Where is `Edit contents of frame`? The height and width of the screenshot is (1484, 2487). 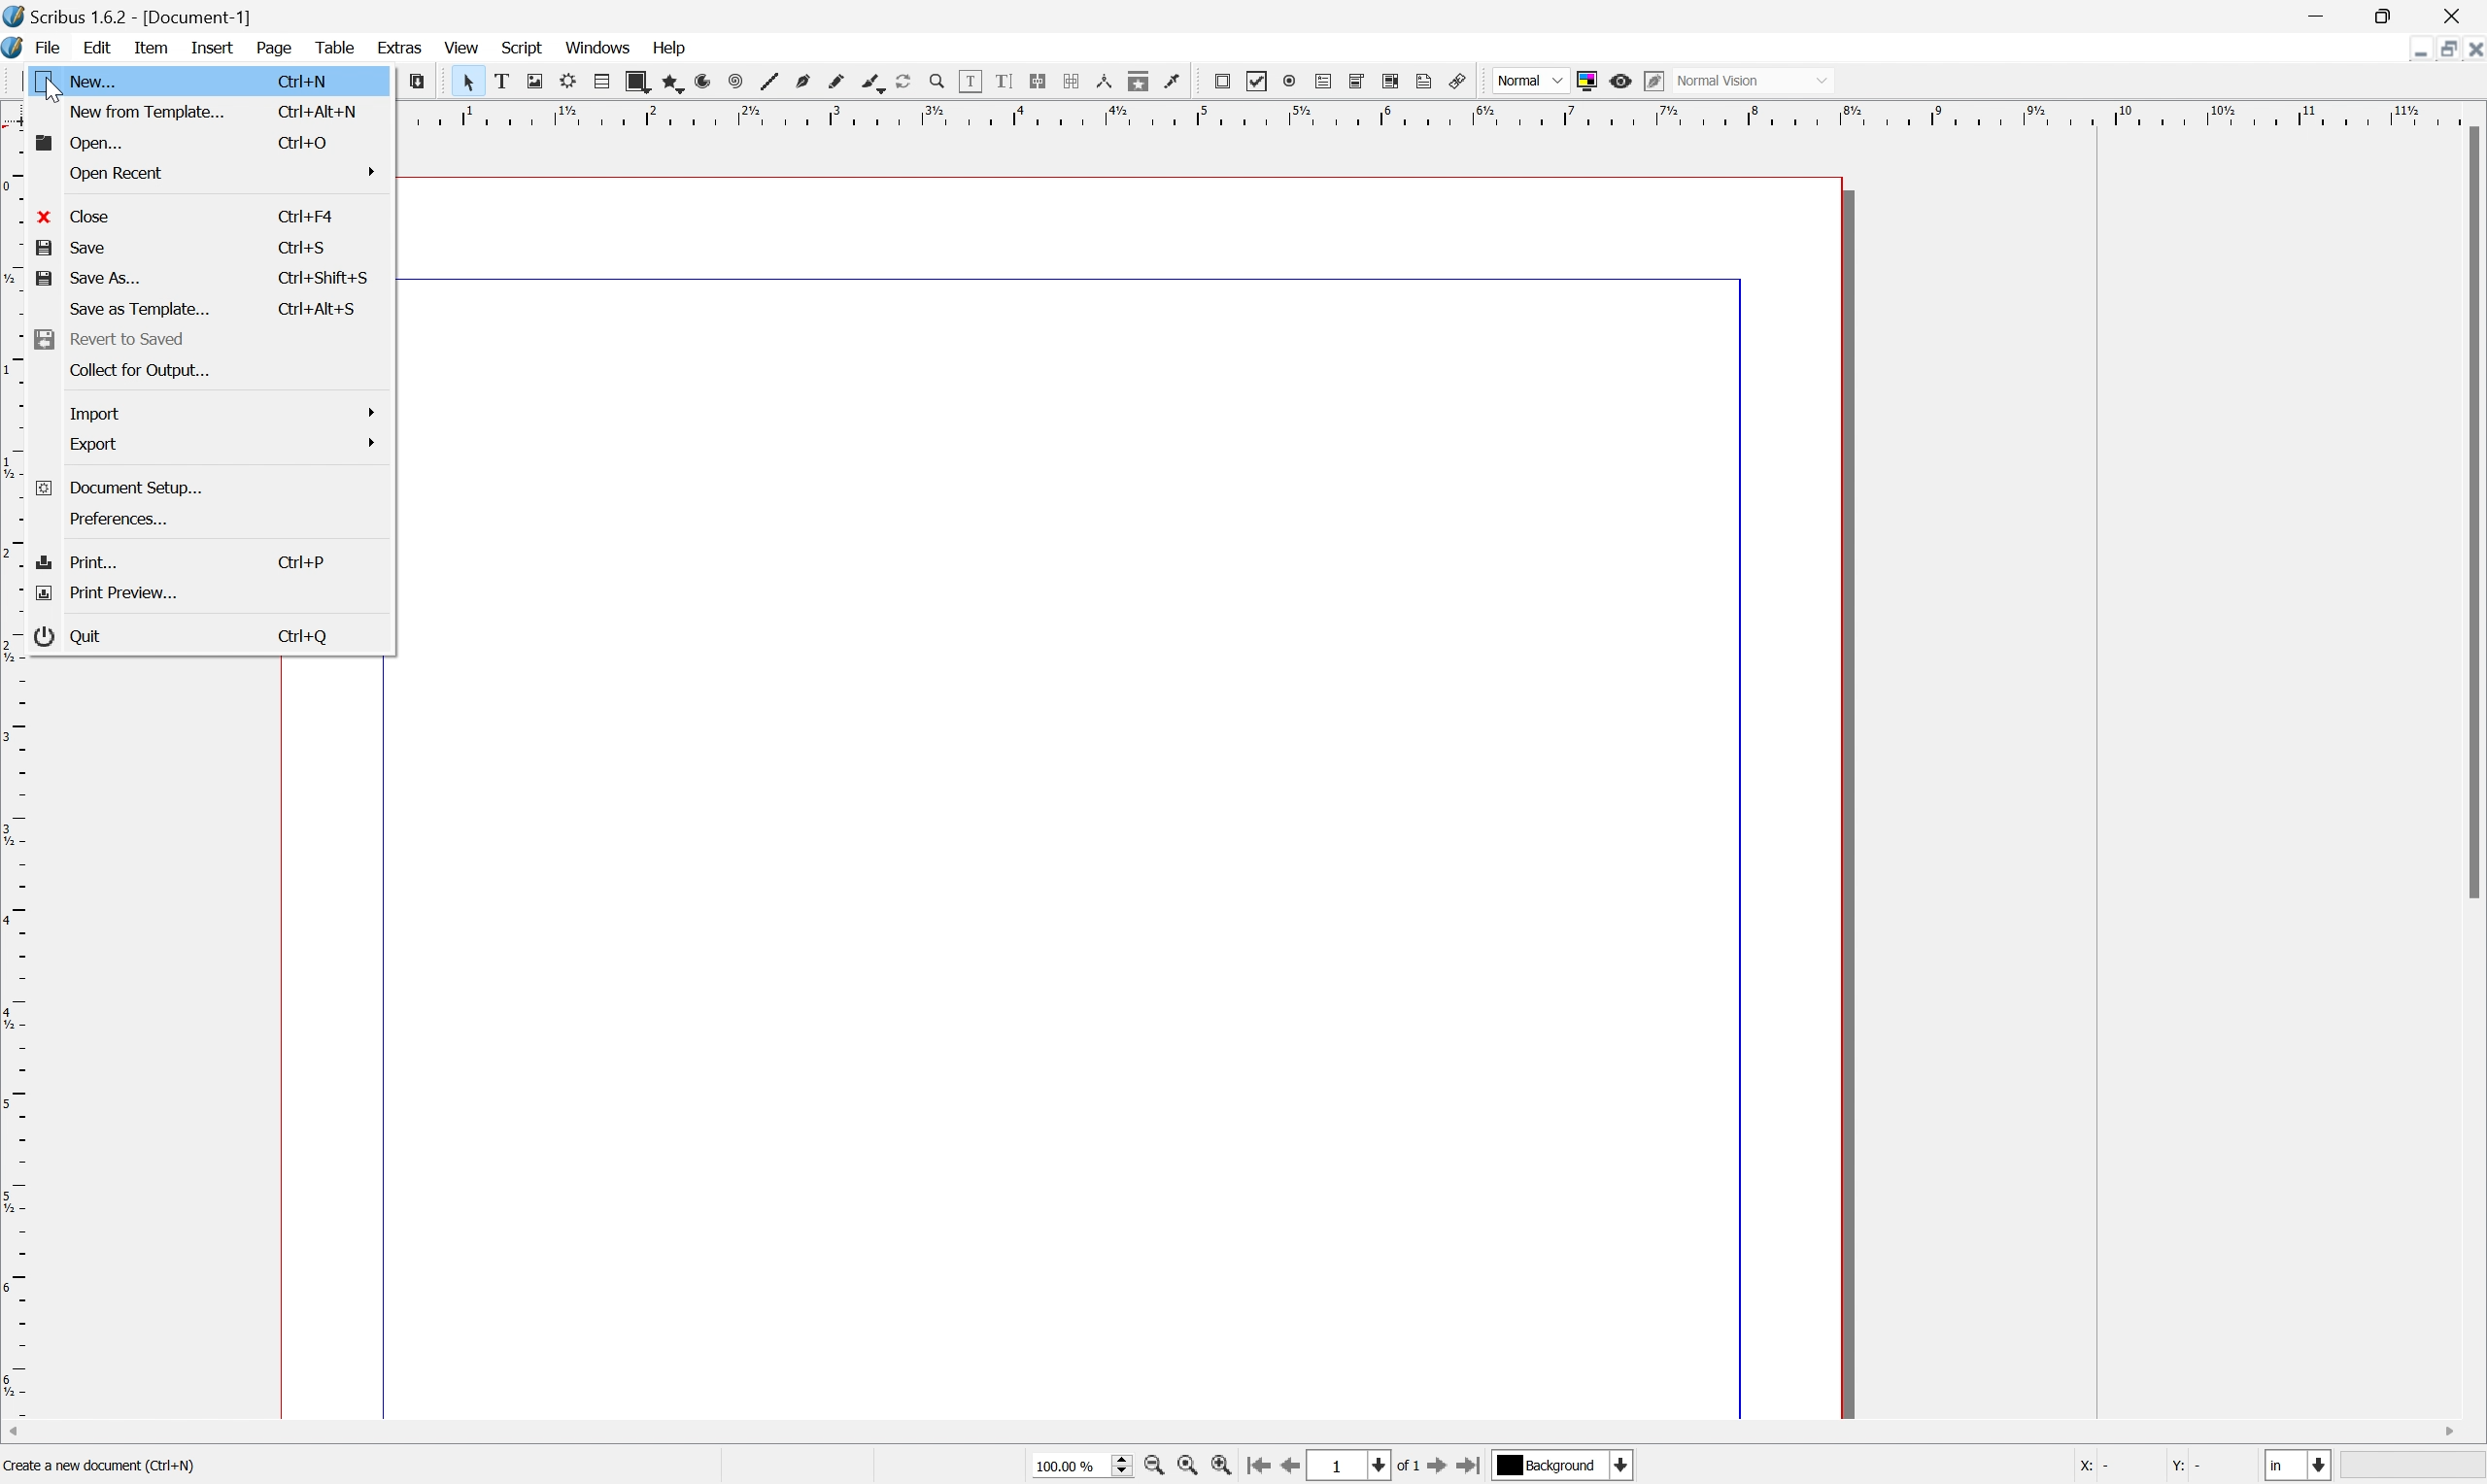 Edit contents of frame is located at coordinates (969, 80).